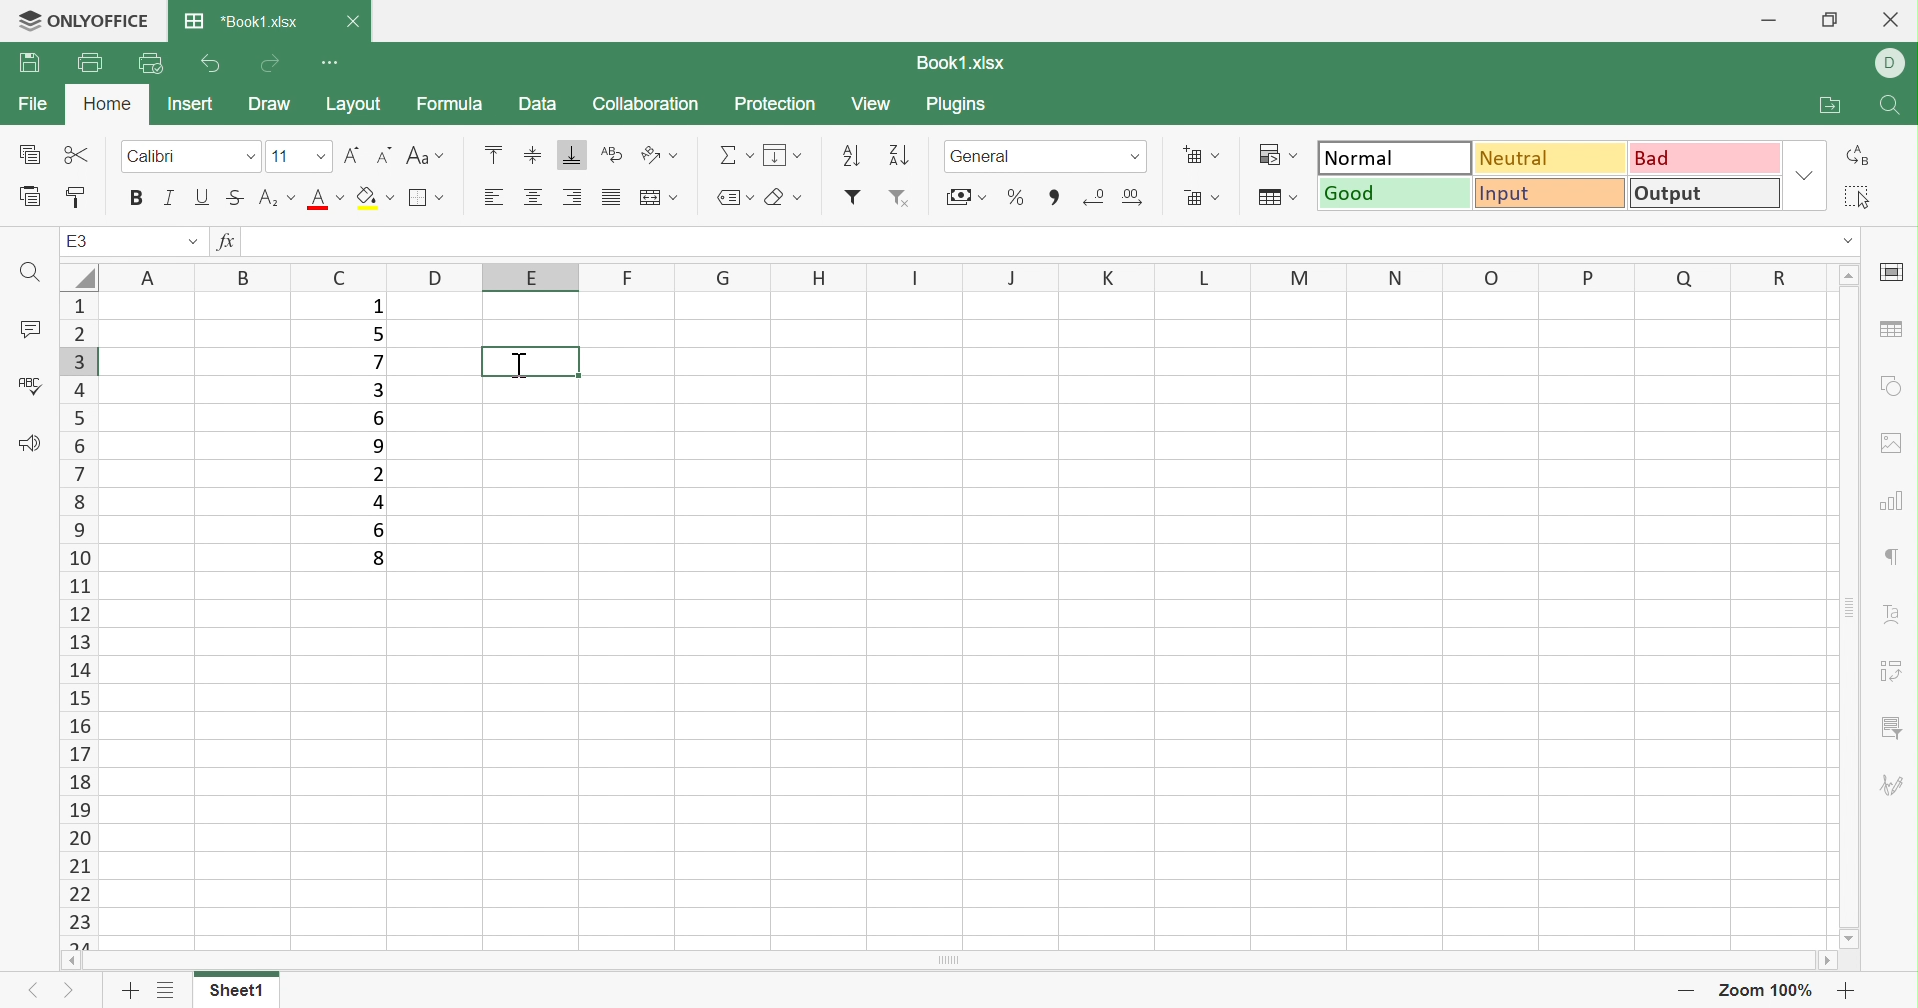 This screenshot has height=1008, width=1918. Describe the element at coordinates (1769, 989) in the screenshot. I see `Zoom 100%` at that location.